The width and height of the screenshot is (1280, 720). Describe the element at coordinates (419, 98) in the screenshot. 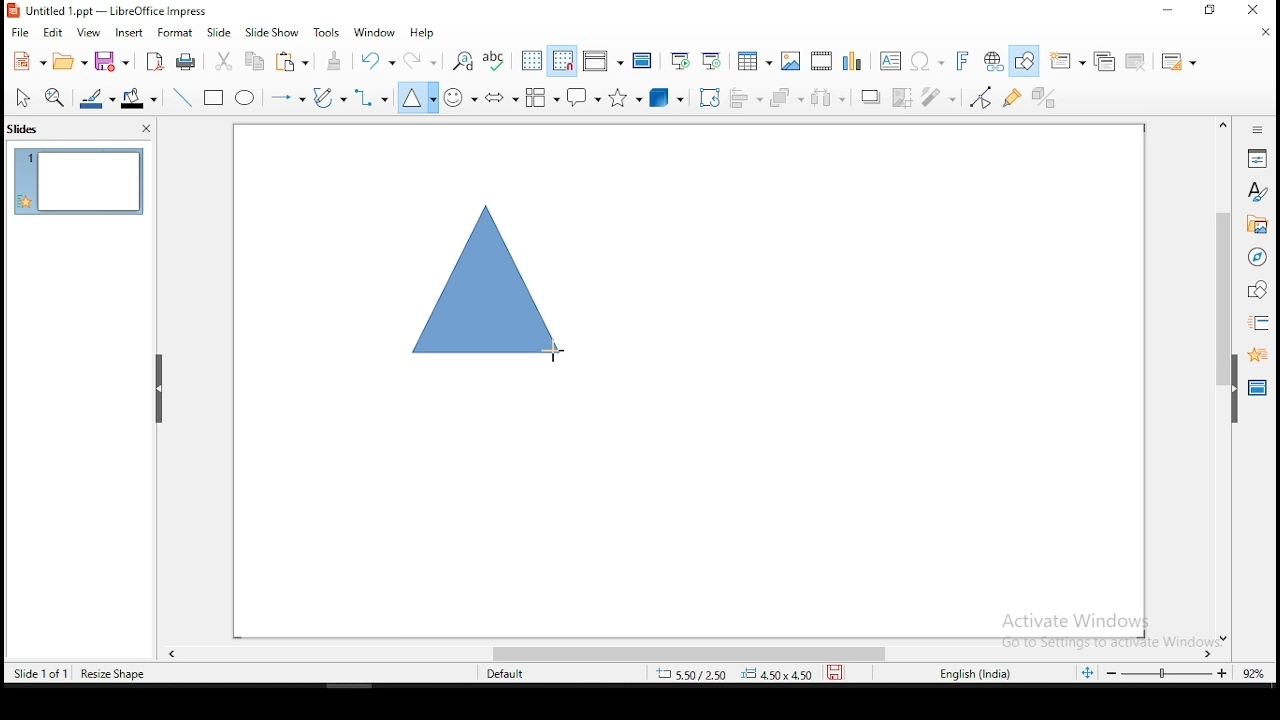

I see `basic shapes` at that location.